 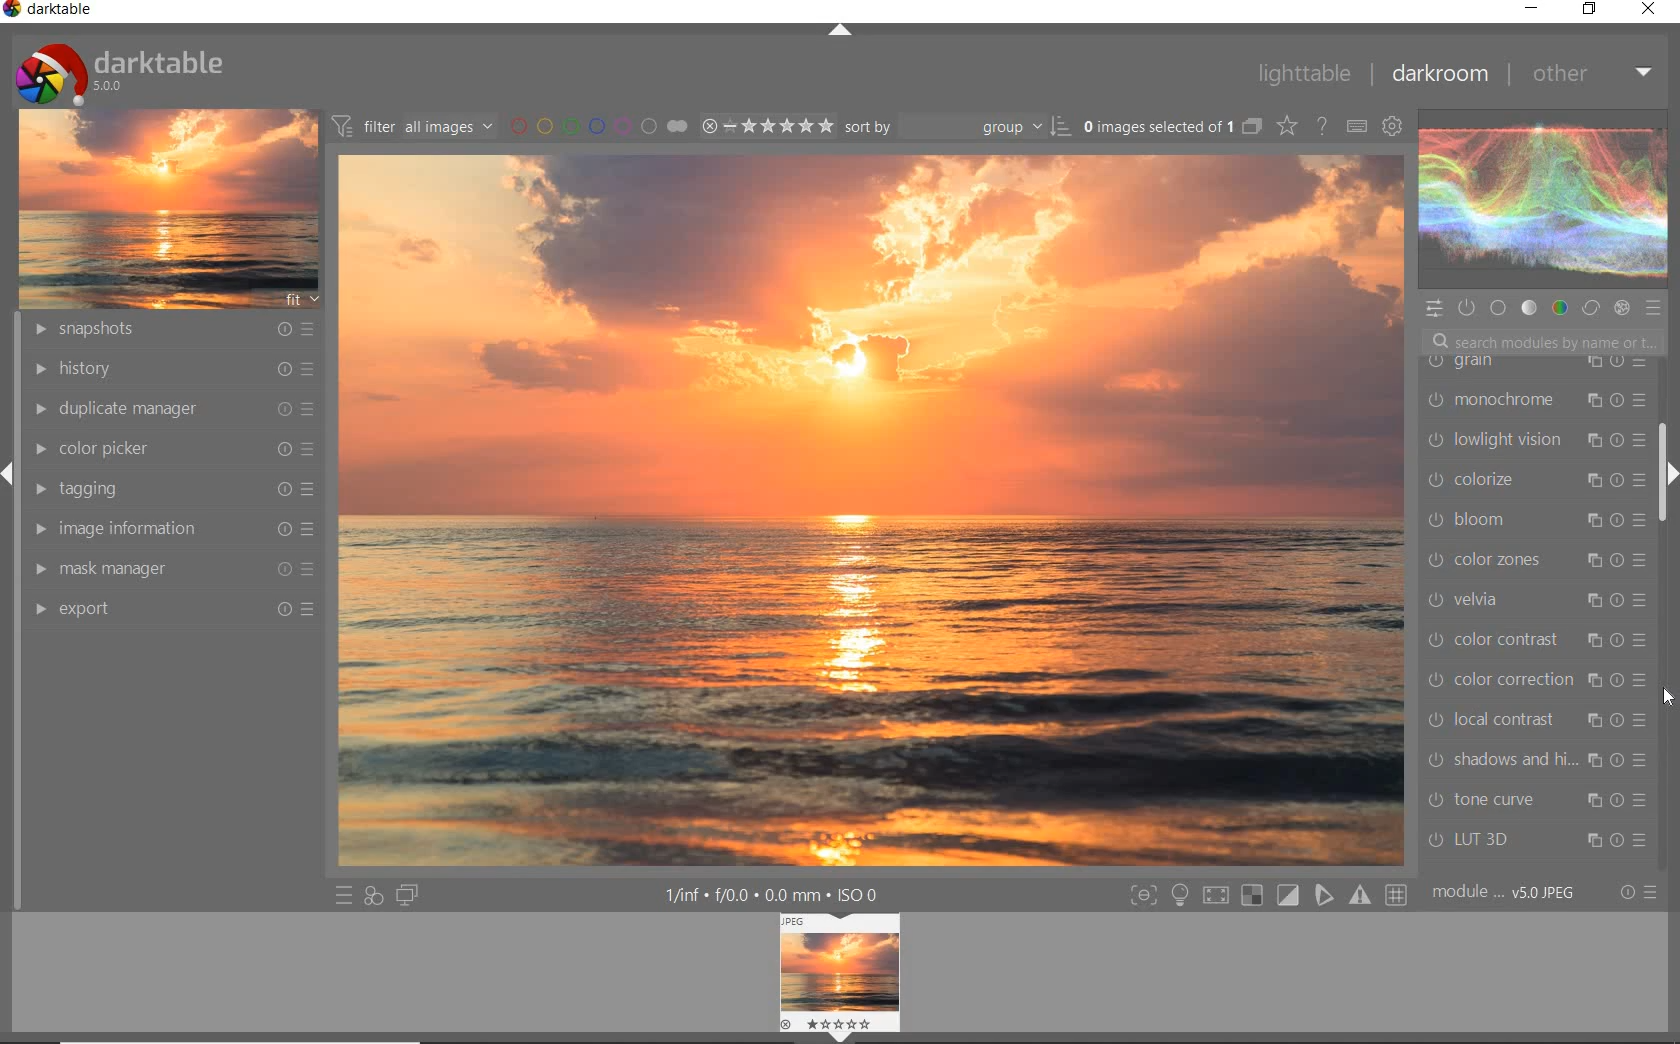 What do you see at coordinates (1436, 307) in the screenshot?
I see `QUICK ACCESS PANEL` at bounding box center [1436, 307].